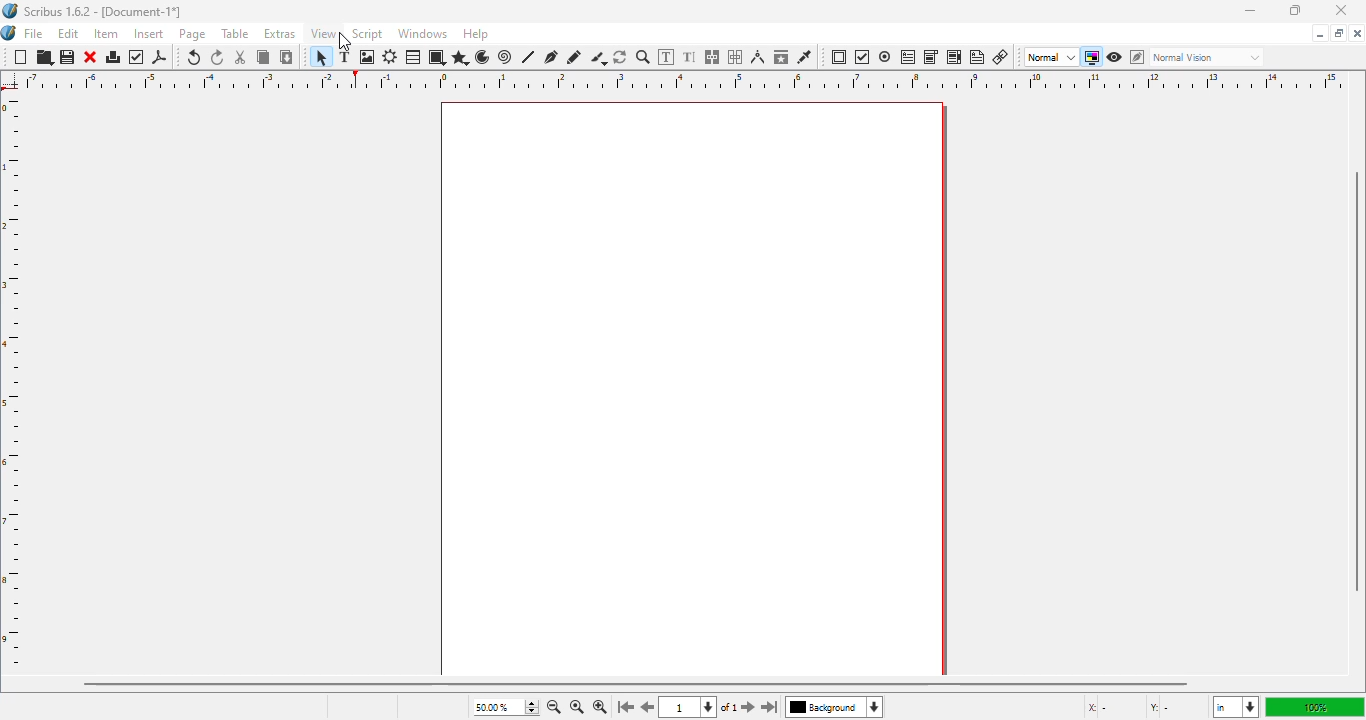  Describe the element at coordinates (104, 11) in the screenshot. I see `Scribus 1.6.2 - [Document-1*]` at that location.